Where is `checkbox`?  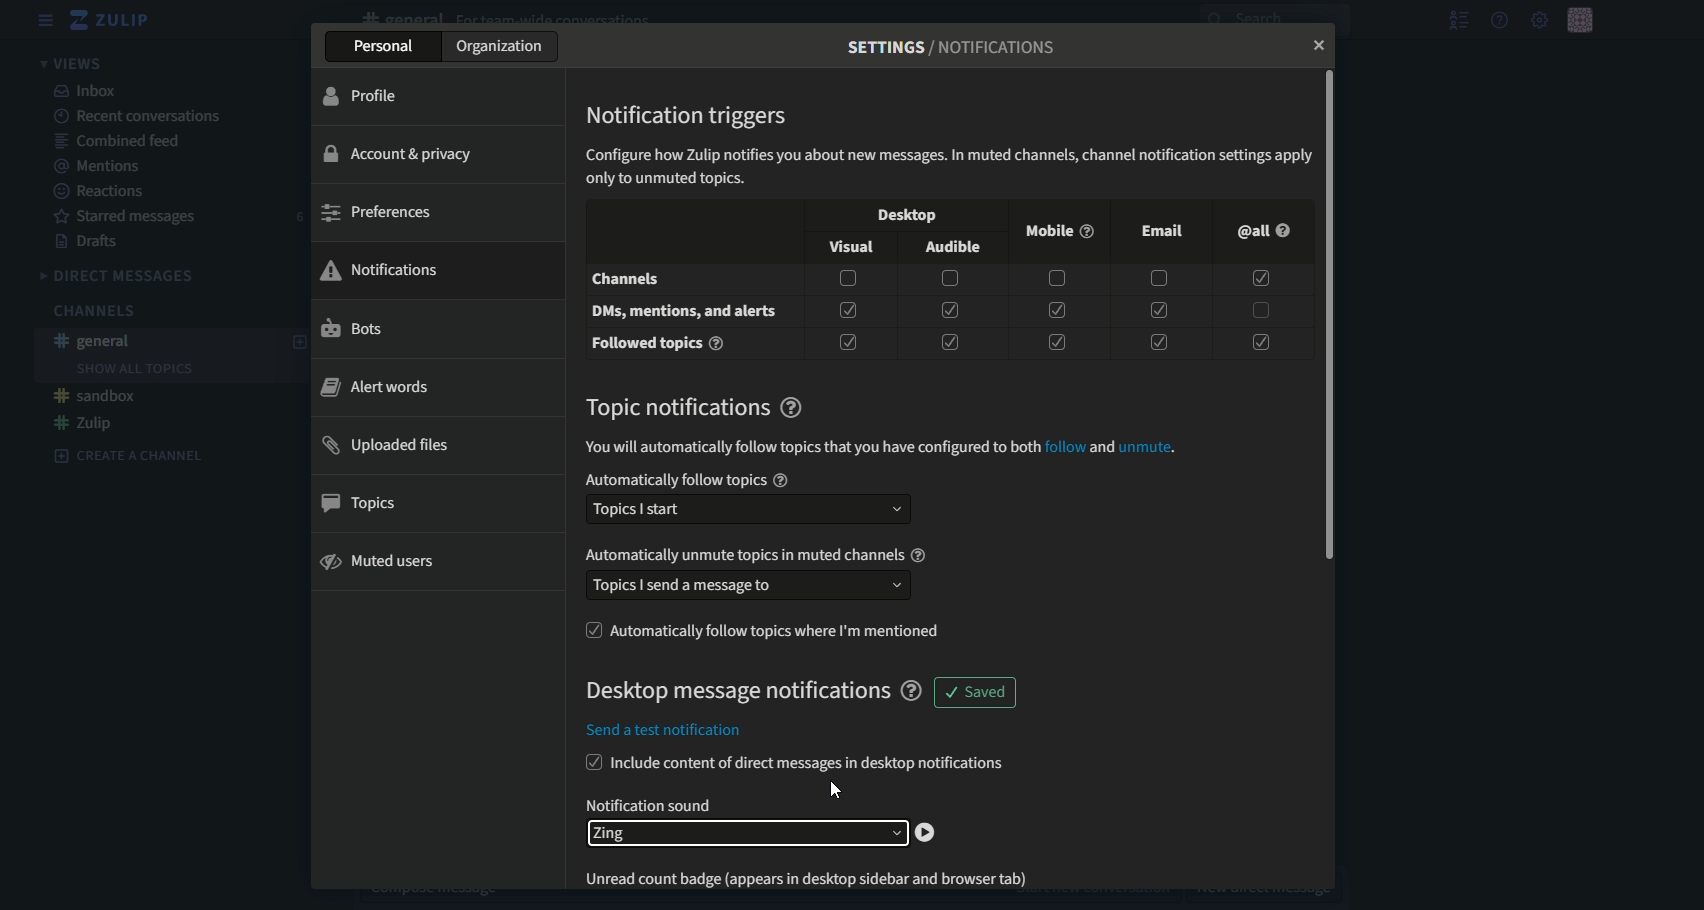
checkbox is located at coordinates (1054, 279).